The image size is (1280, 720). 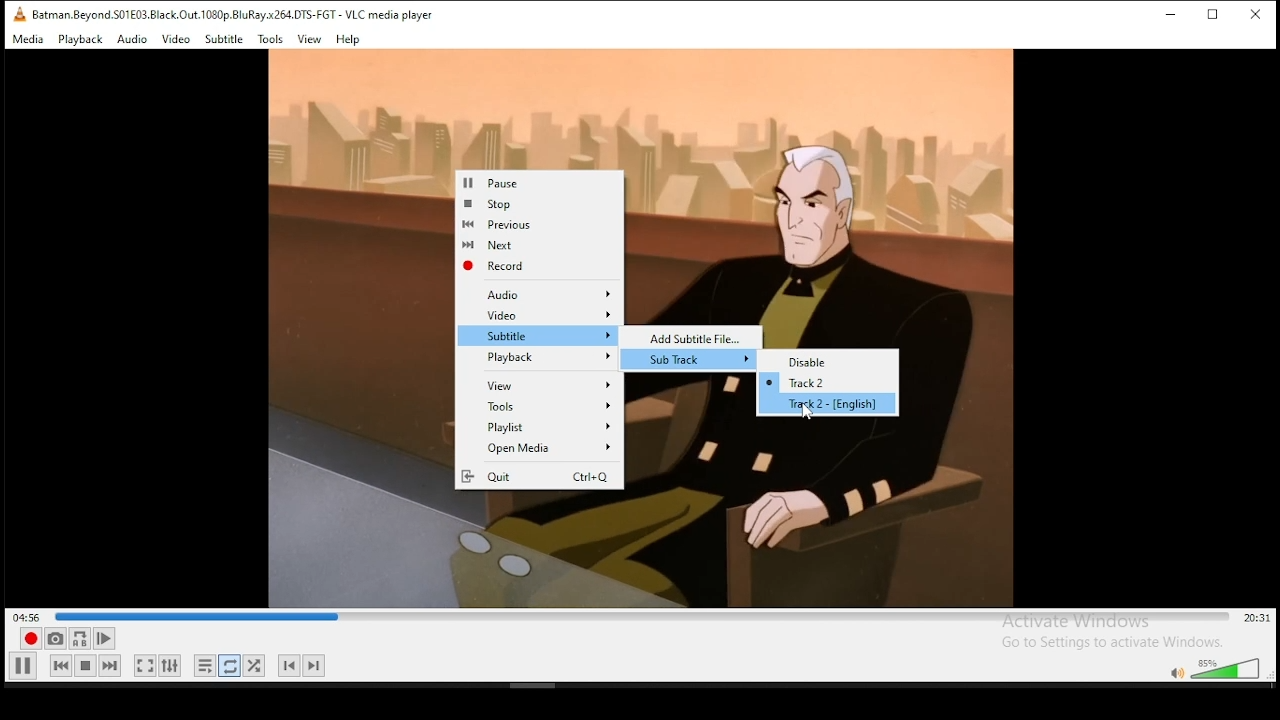 I want to click on pause, so click(x=85, y=668).